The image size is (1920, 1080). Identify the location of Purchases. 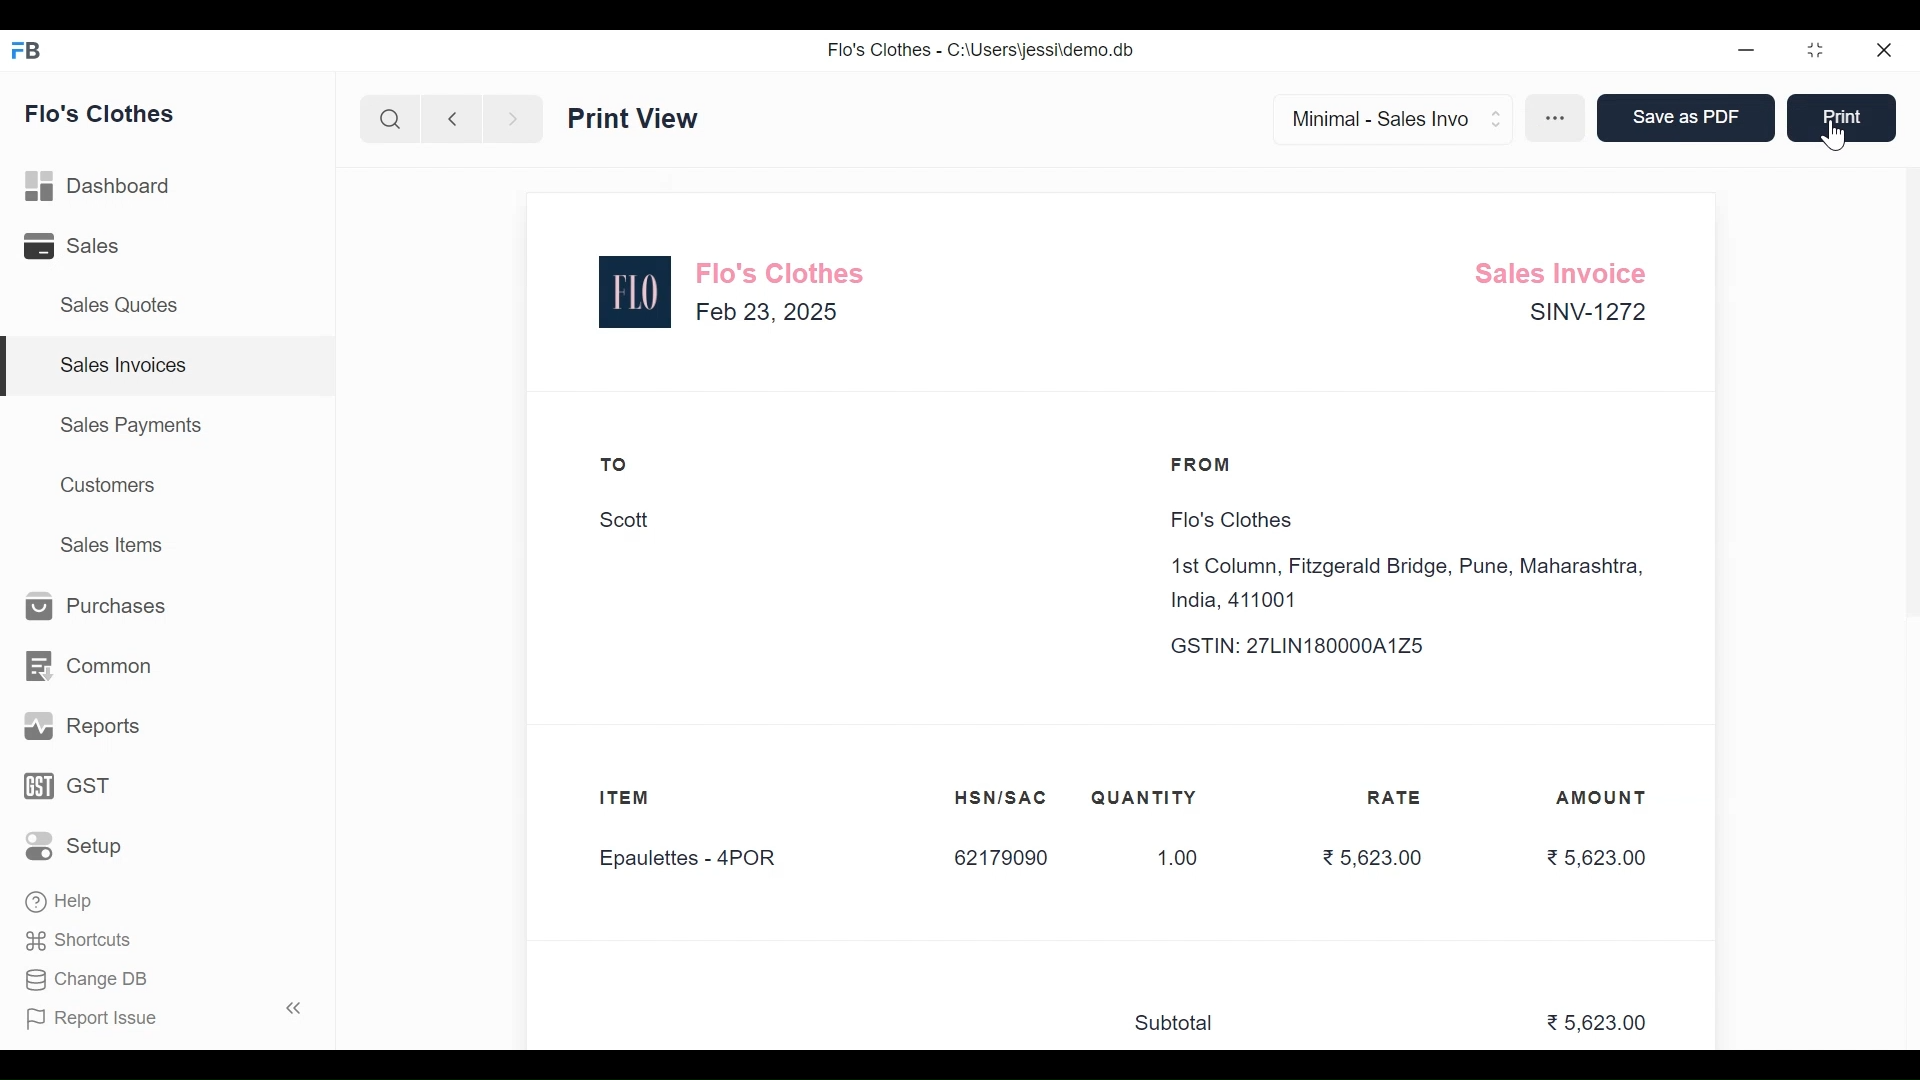
(98, 609).